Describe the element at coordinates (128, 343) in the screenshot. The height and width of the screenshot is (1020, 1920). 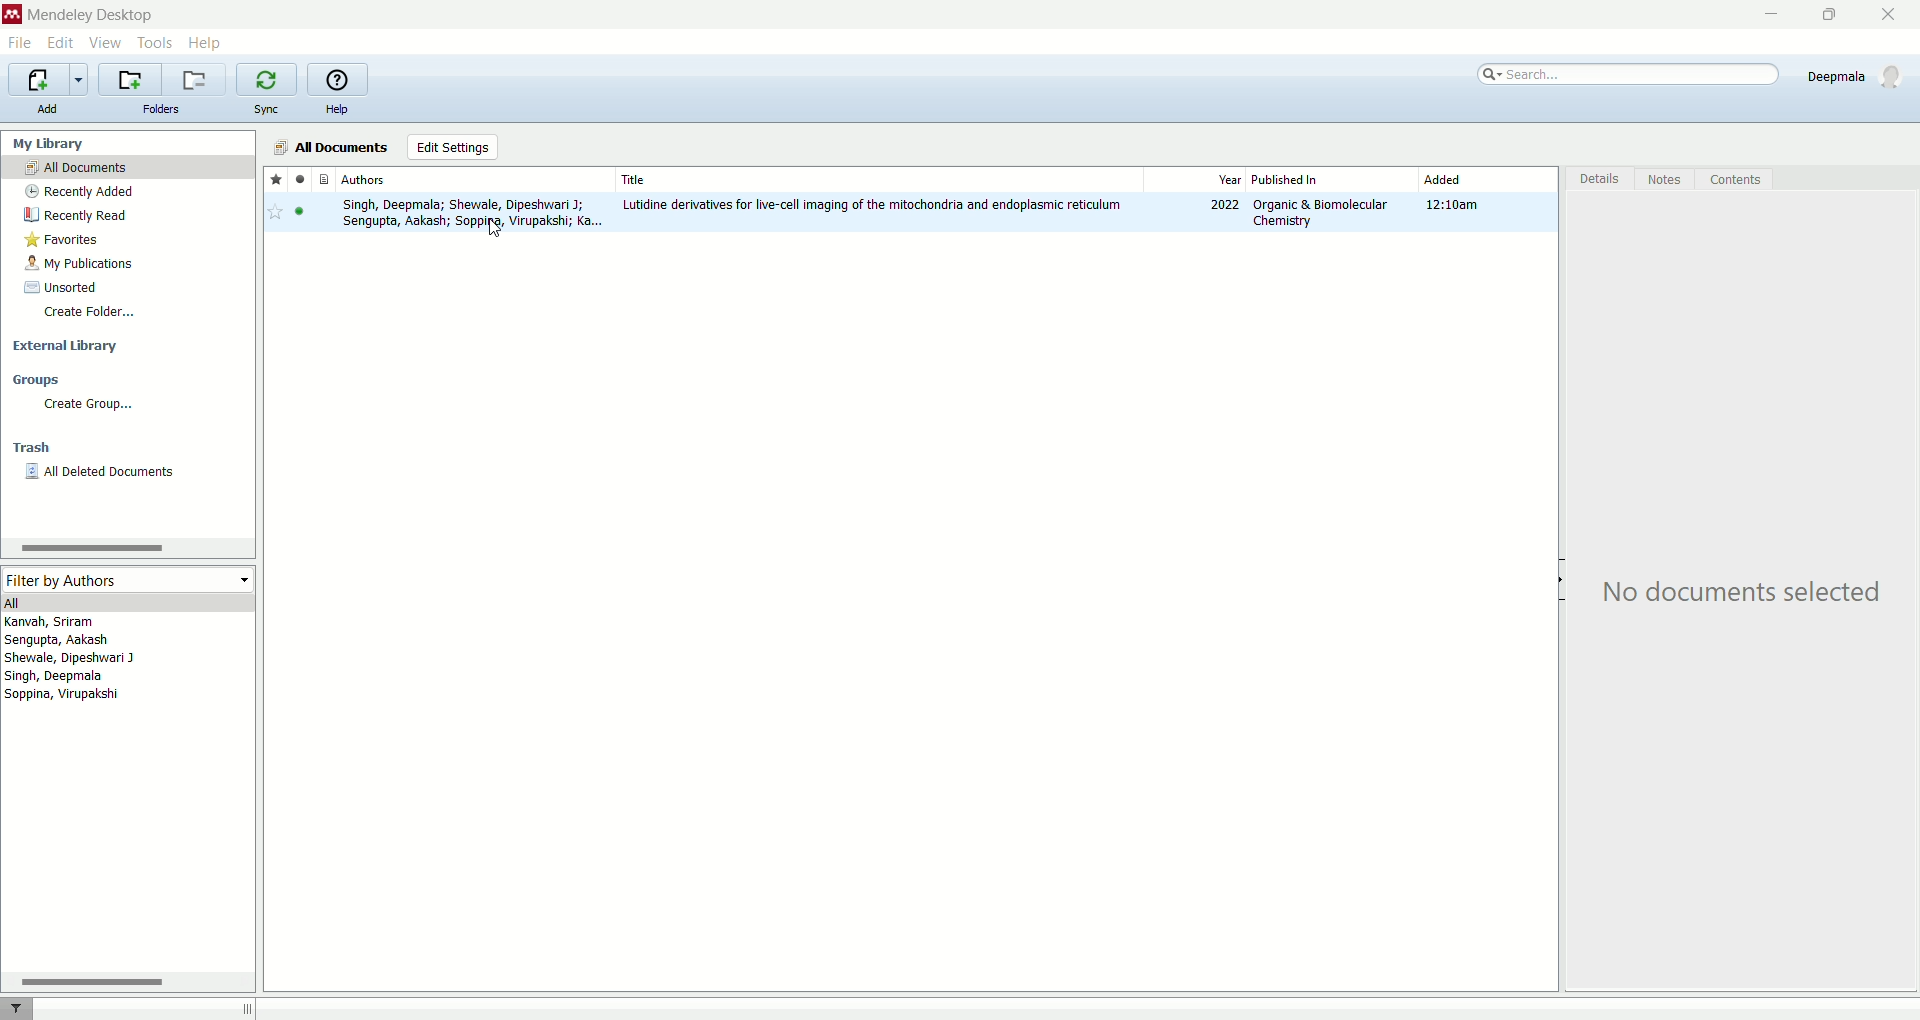
I see `external libarary` at that location.